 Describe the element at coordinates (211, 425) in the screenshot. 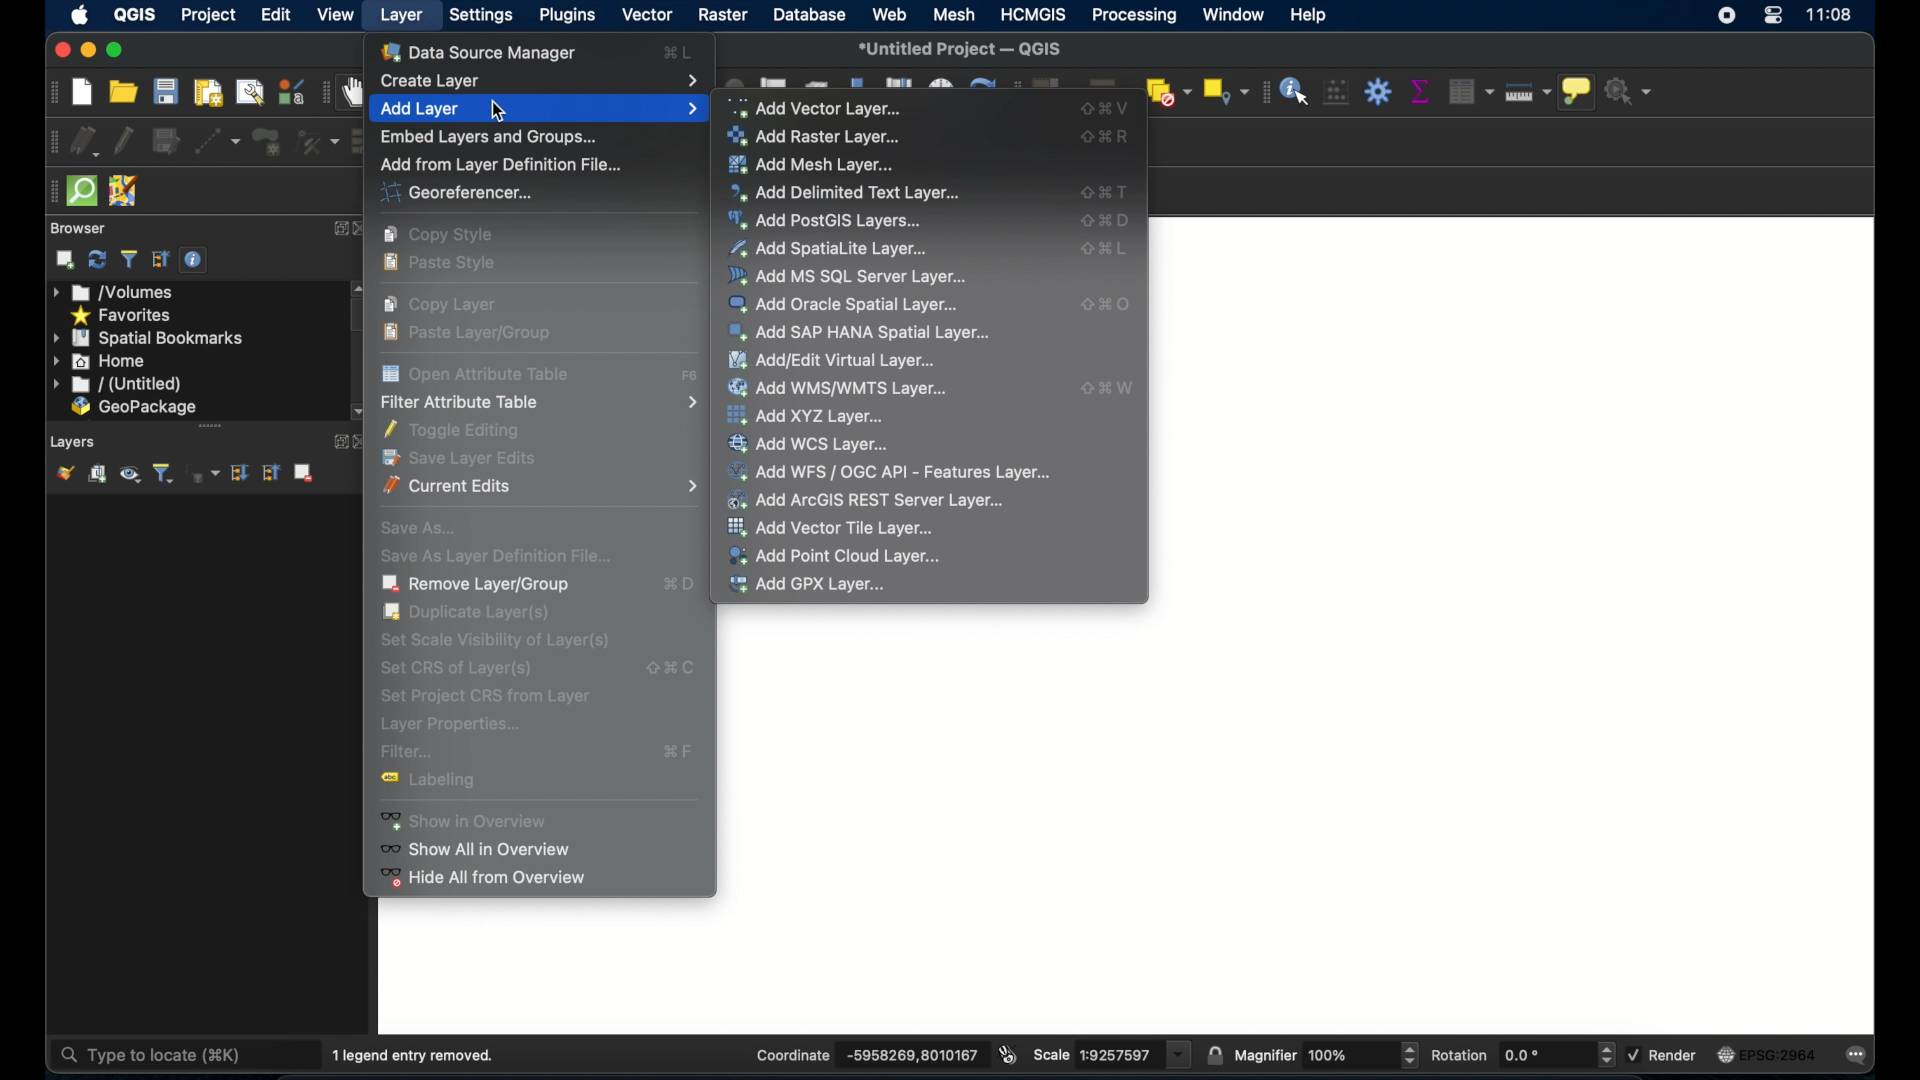

I see `drag handle` at that location.